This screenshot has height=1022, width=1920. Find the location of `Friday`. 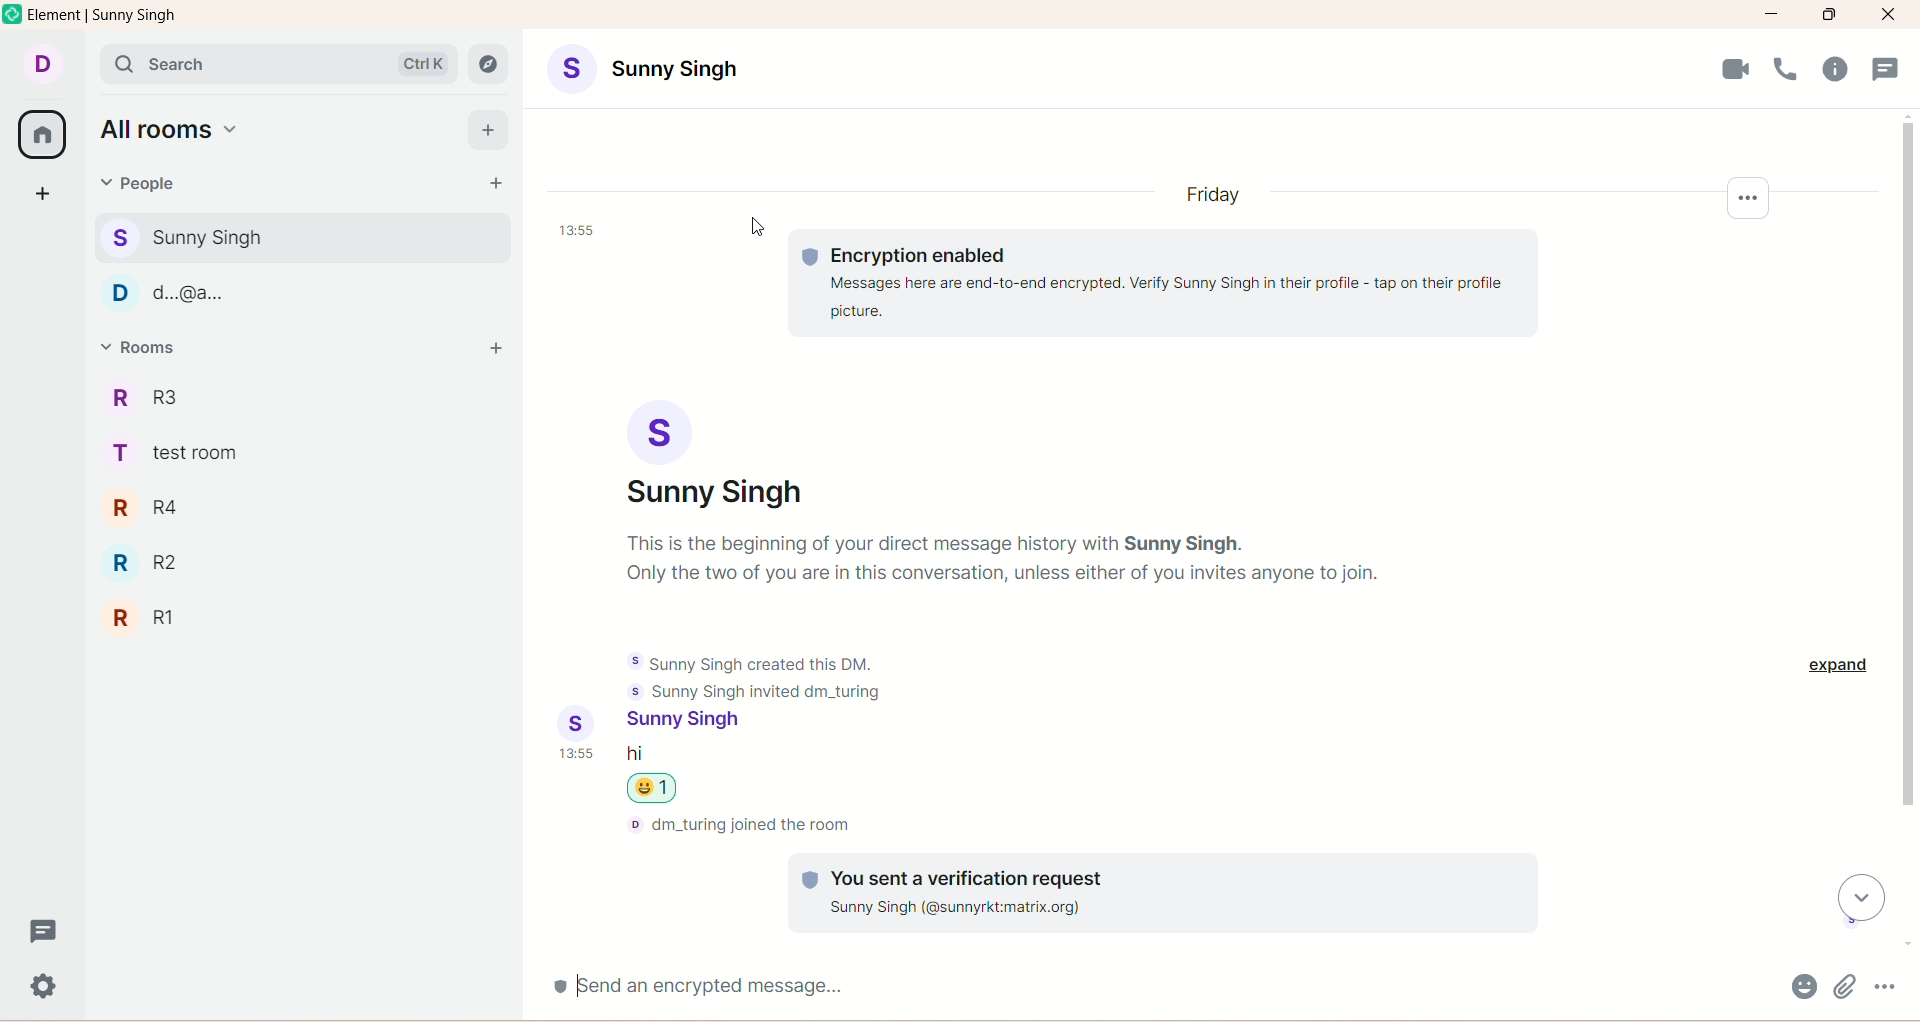

Friday is located at coordinates (1213, 194).